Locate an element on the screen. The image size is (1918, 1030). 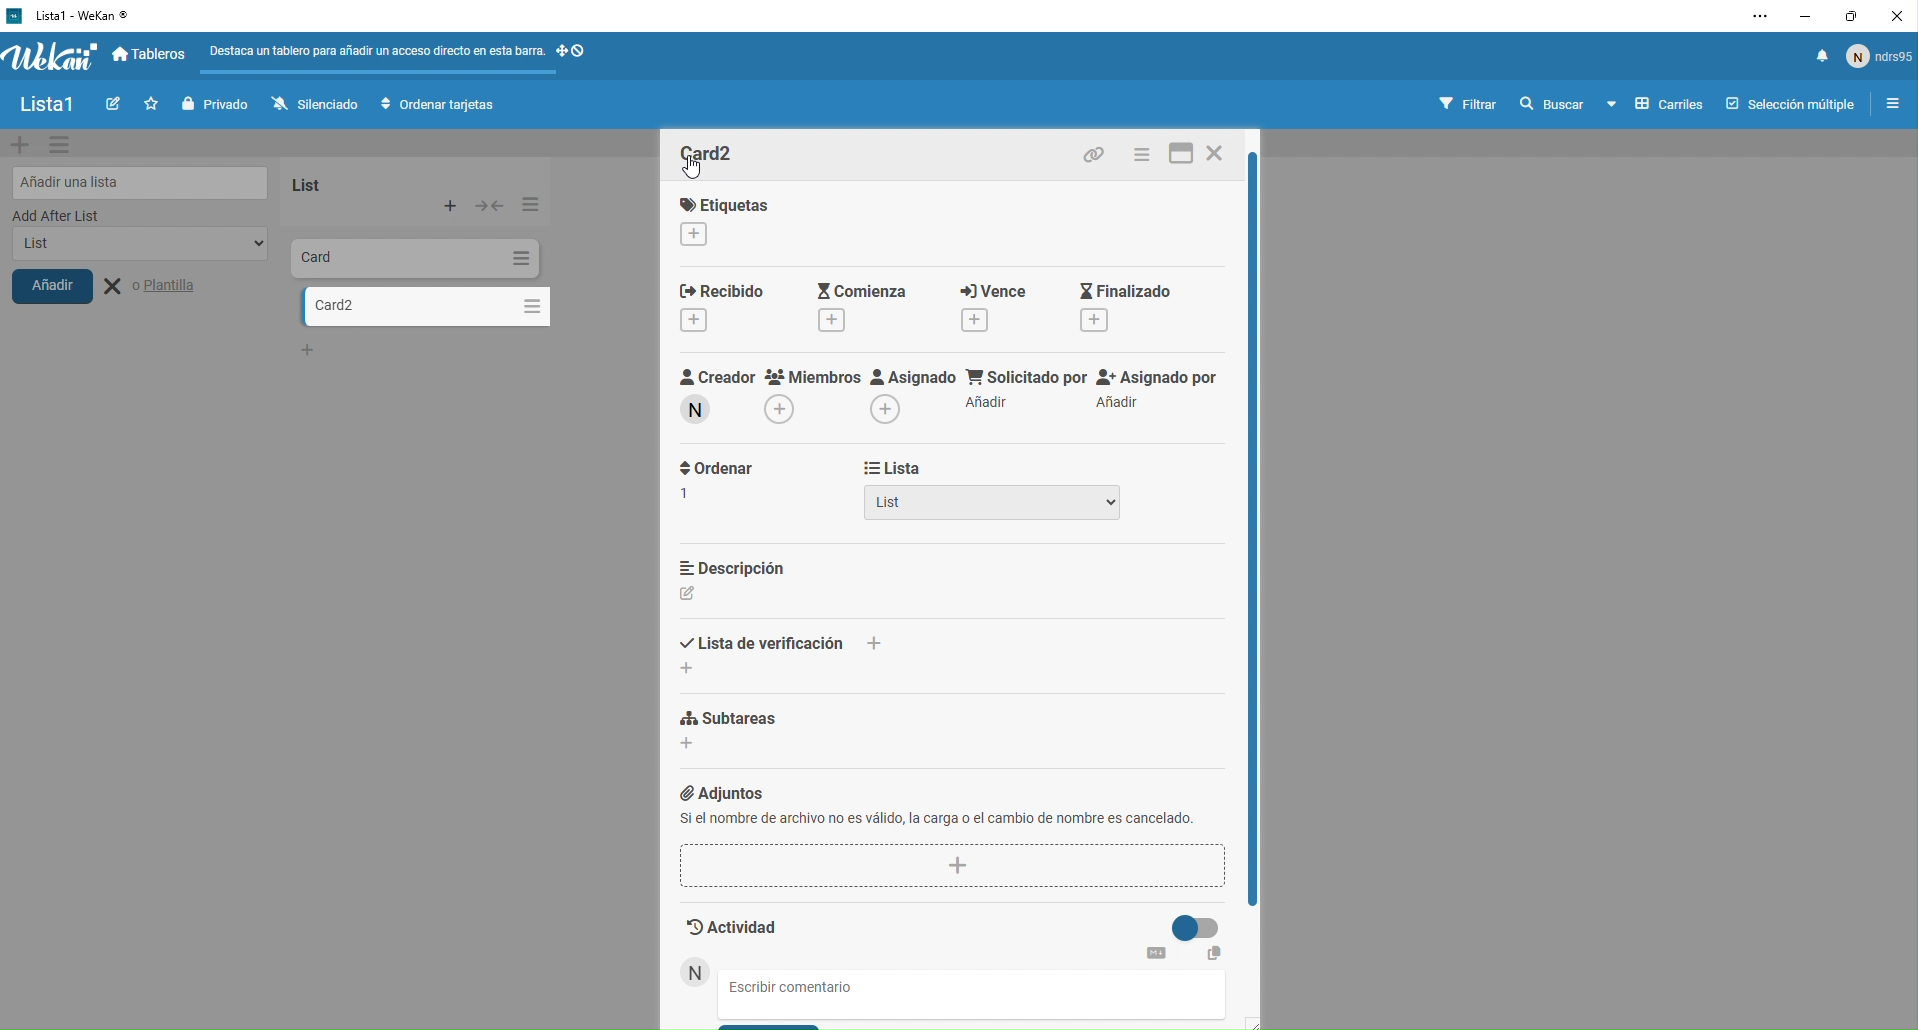
ordenar tarjetas is located at coordinates (442, 106).